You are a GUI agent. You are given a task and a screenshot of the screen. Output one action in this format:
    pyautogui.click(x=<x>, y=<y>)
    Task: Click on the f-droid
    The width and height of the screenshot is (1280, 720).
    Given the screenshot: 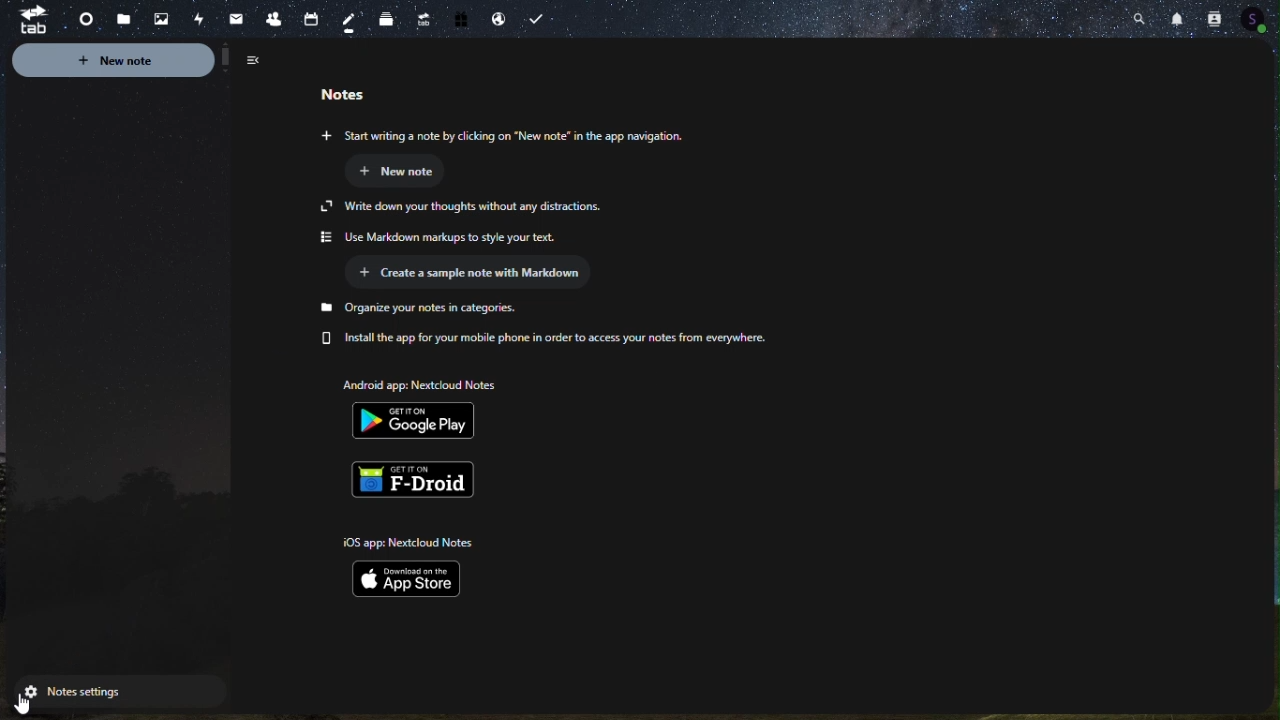 What is the action you would take?
    pyautogui.click(x=421, y=478)
    